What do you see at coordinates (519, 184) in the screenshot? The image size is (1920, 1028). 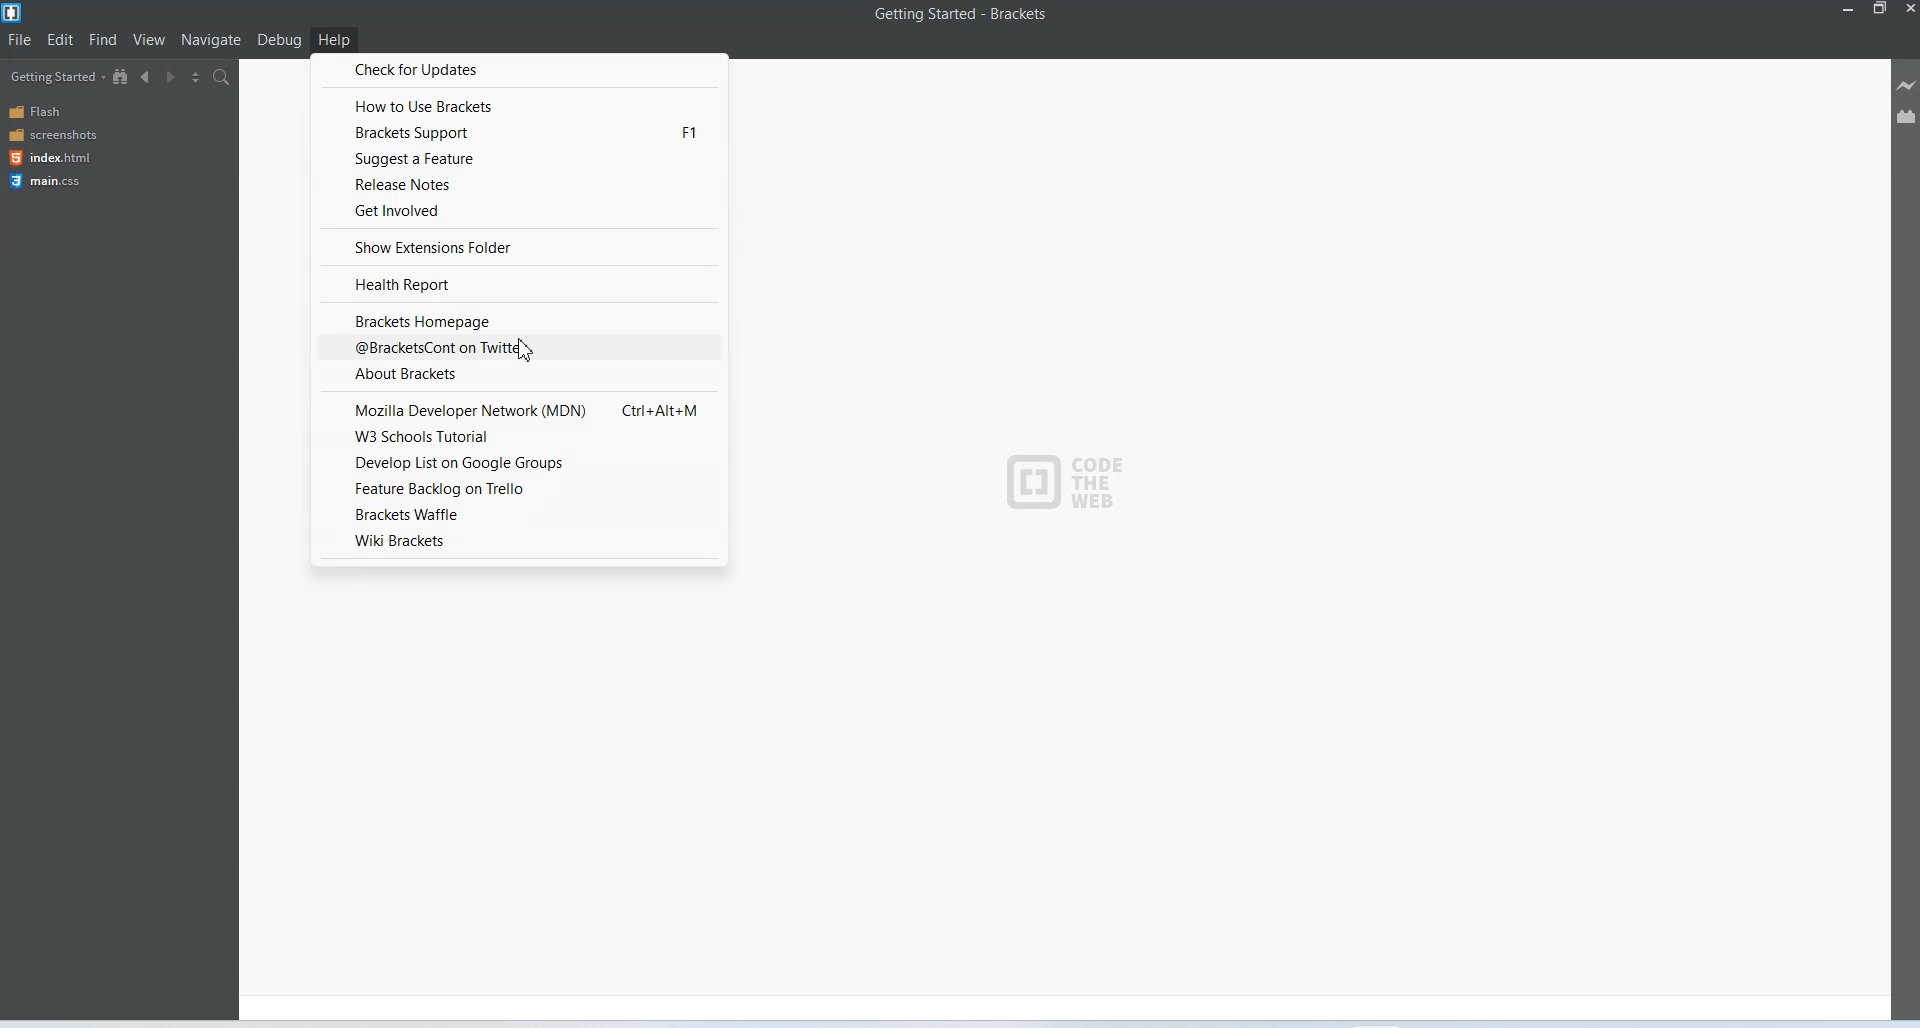 I see `Release notes` at bounding box center [519, 184].